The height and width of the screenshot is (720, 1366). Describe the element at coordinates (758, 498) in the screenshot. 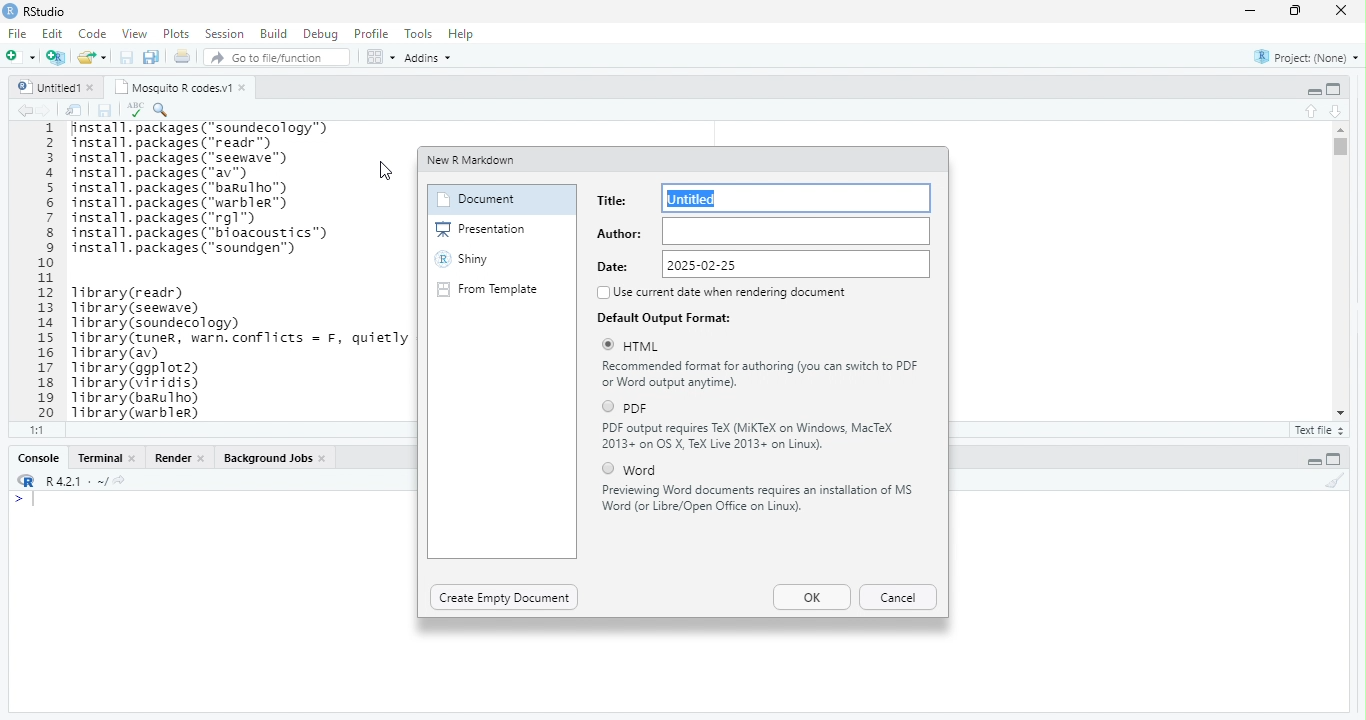

I see `Previewing Word documents requires an installation of MS.
Word (or Libre/Open Office on Linux).` at that location.